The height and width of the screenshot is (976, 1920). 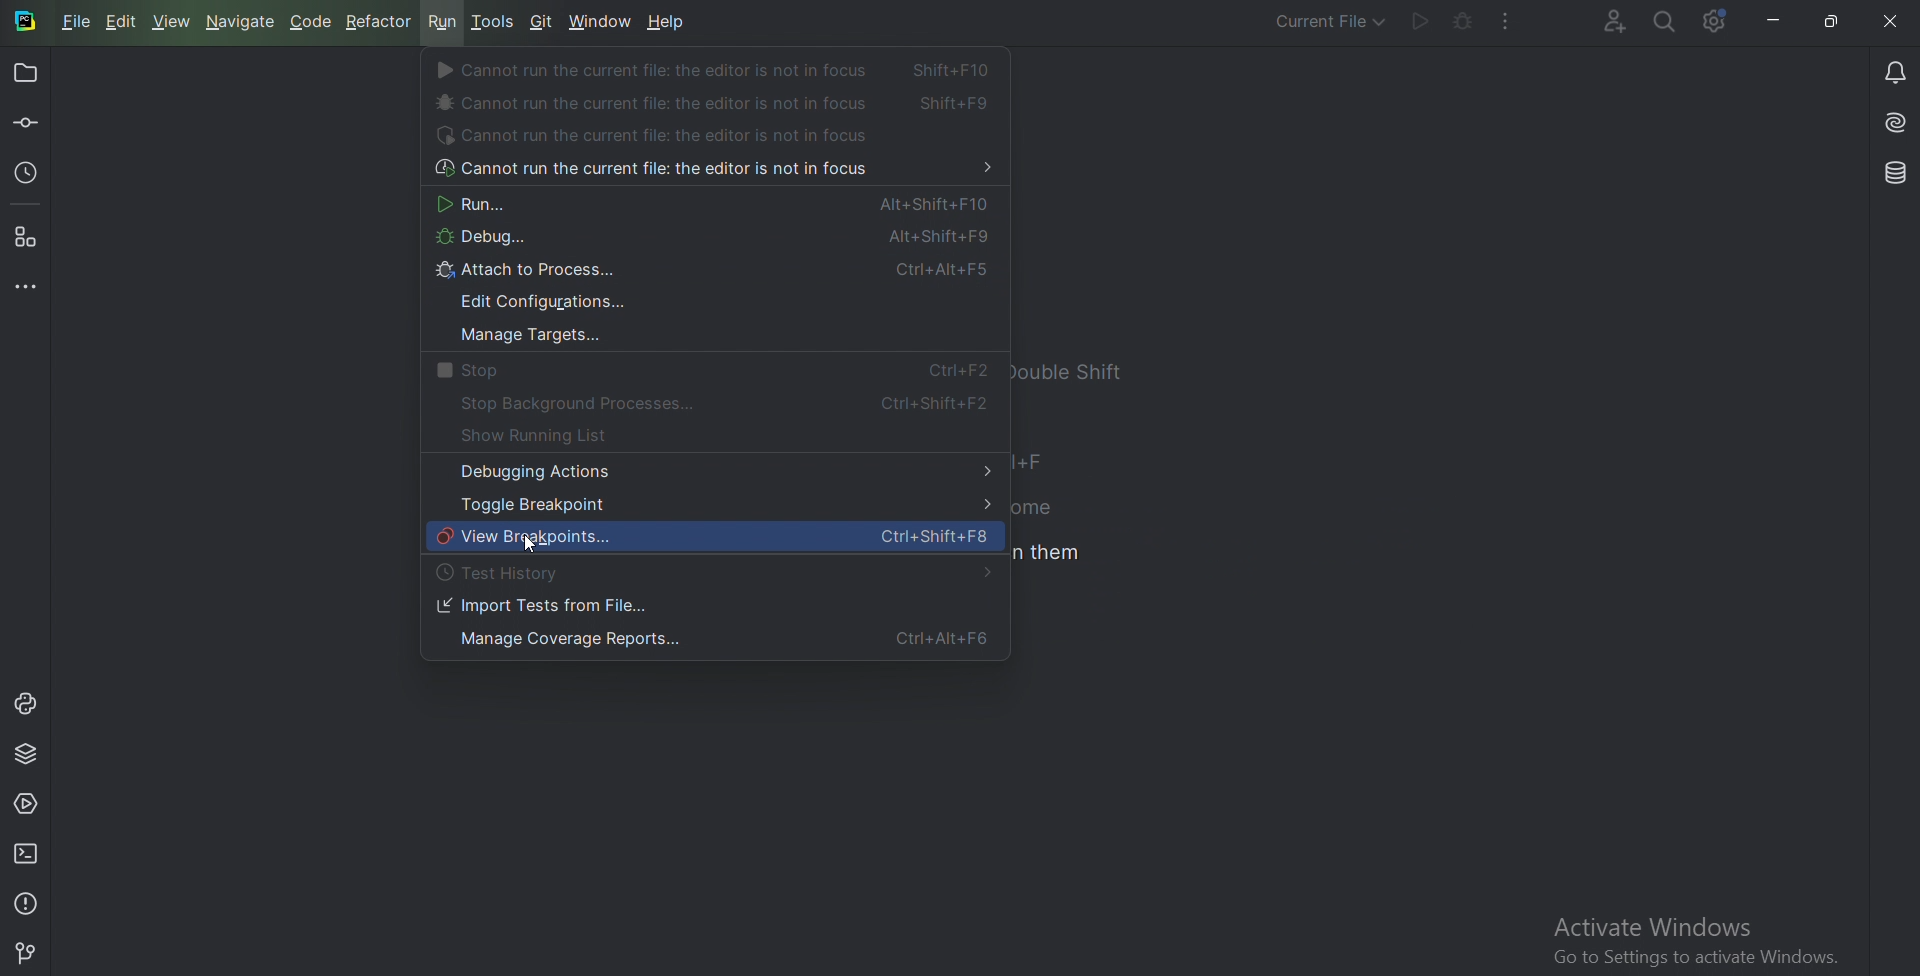 What do you see at coordinates (1461, 22) in the screenshot?
I see `Debug` at bounding box center [1461, 22].